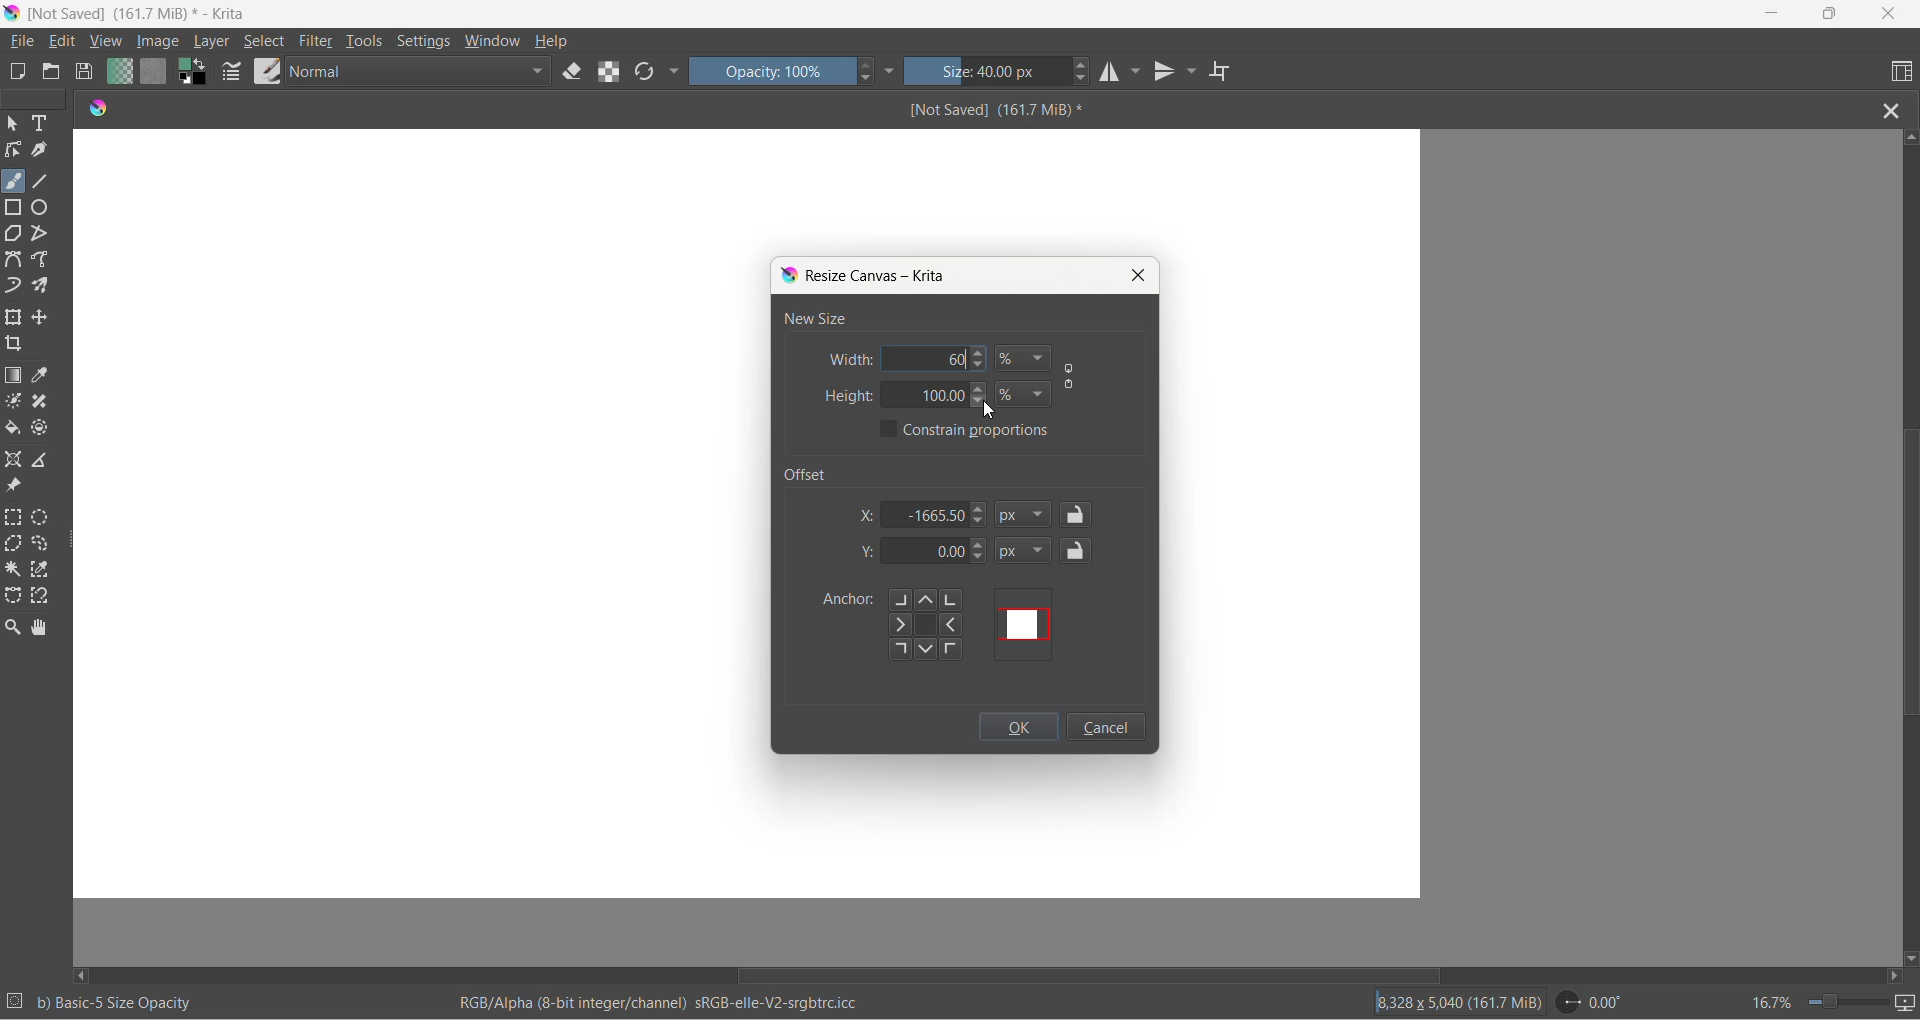  I want to click on minimize, so click(1773, 15).